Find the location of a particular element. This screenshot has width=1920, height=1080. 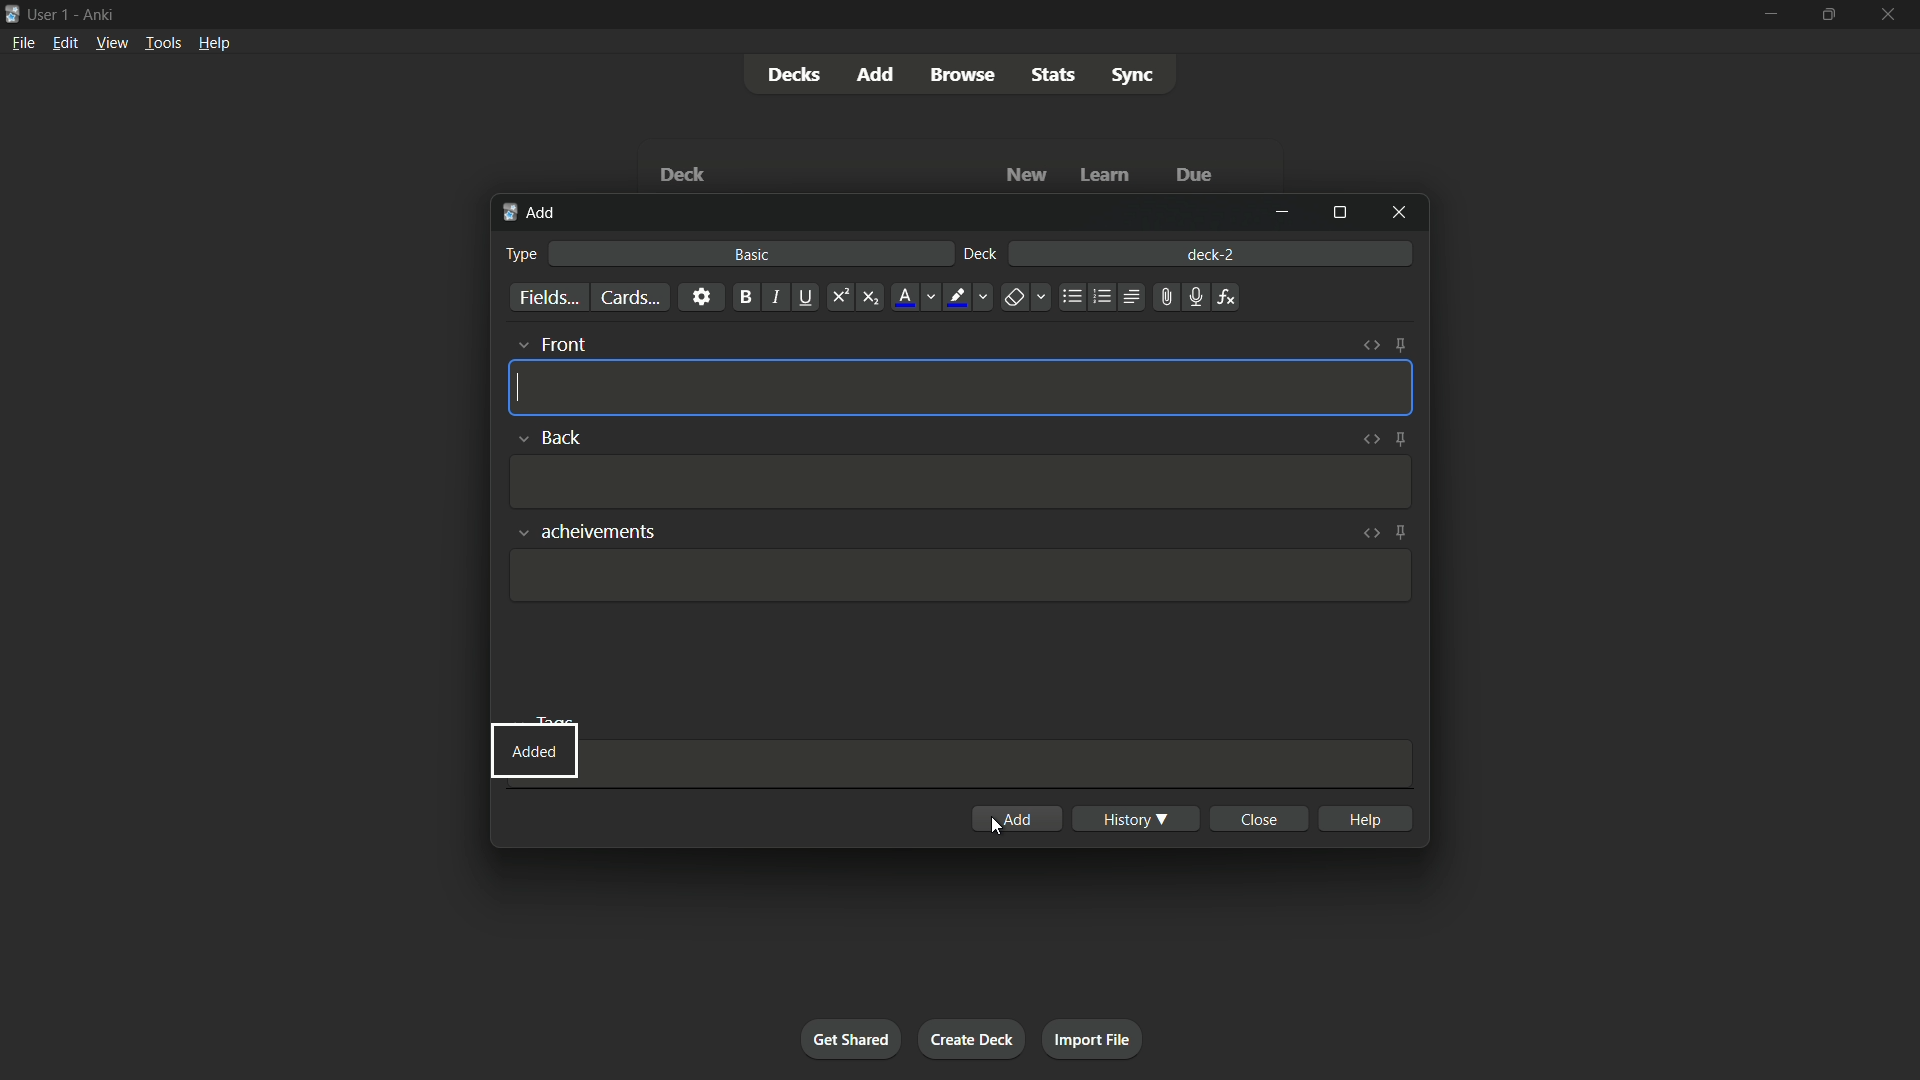

back is located at coordinates (551, 437).